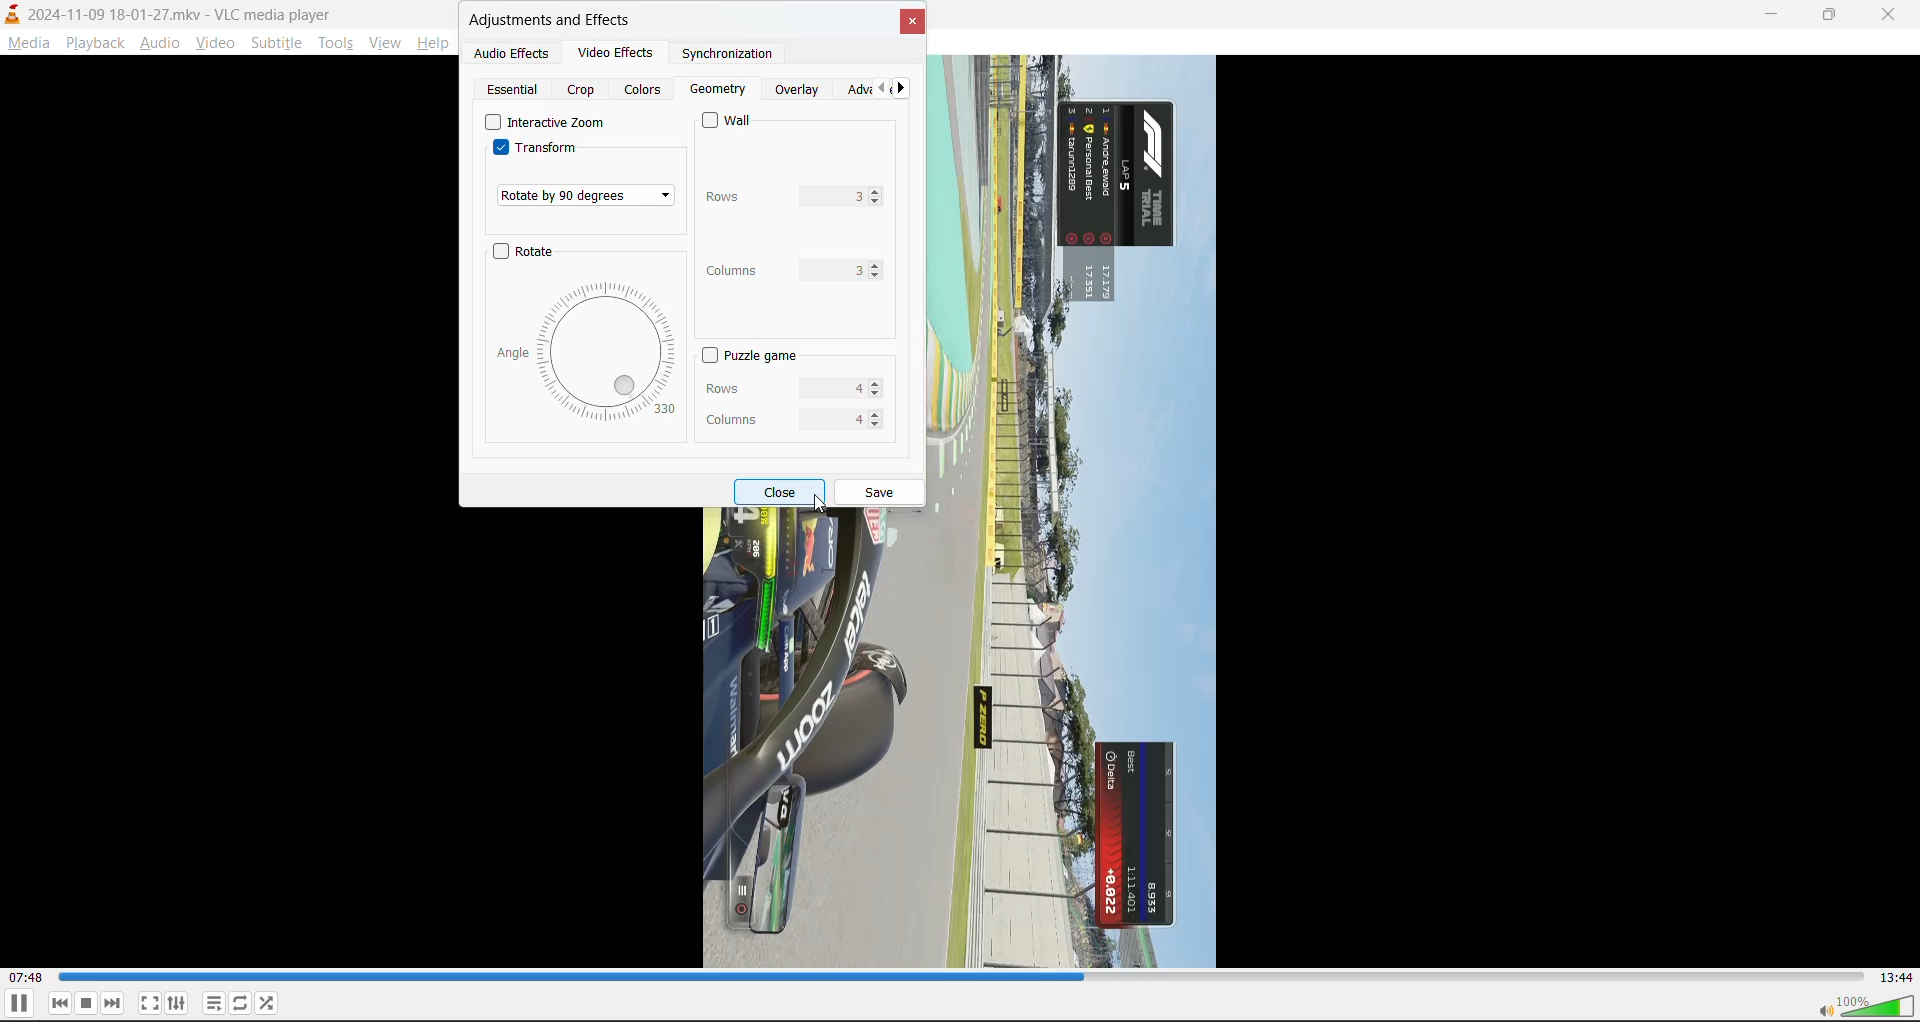  Describe the element at coordinates (149, 999) in the screenshot. I see `fullscreen` at that location.